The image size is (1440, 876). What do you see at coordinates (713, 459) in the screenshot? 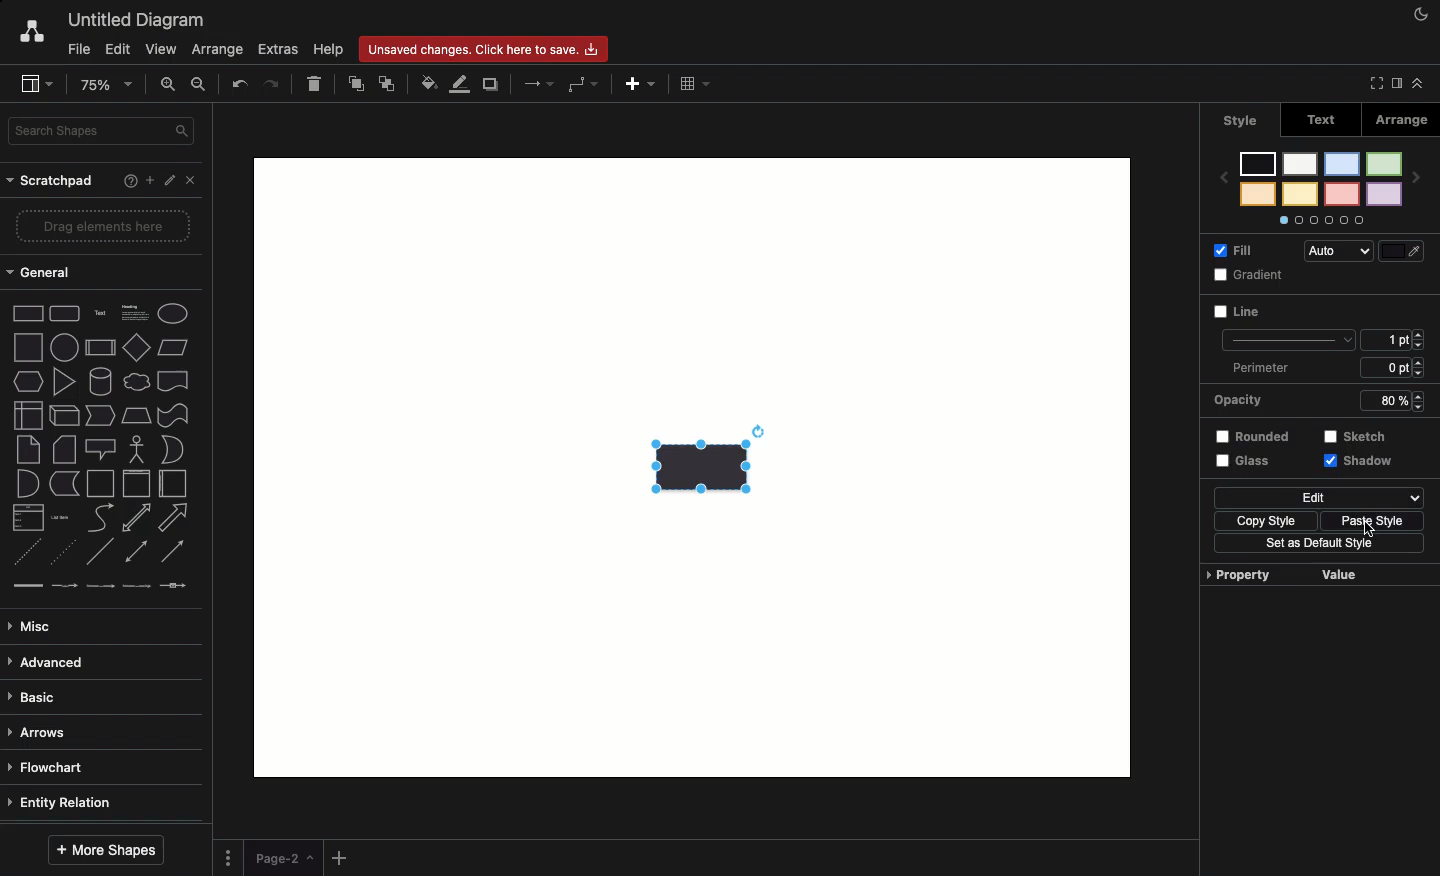
I see `Transparency + shadow` at bounding box center [713, 459].